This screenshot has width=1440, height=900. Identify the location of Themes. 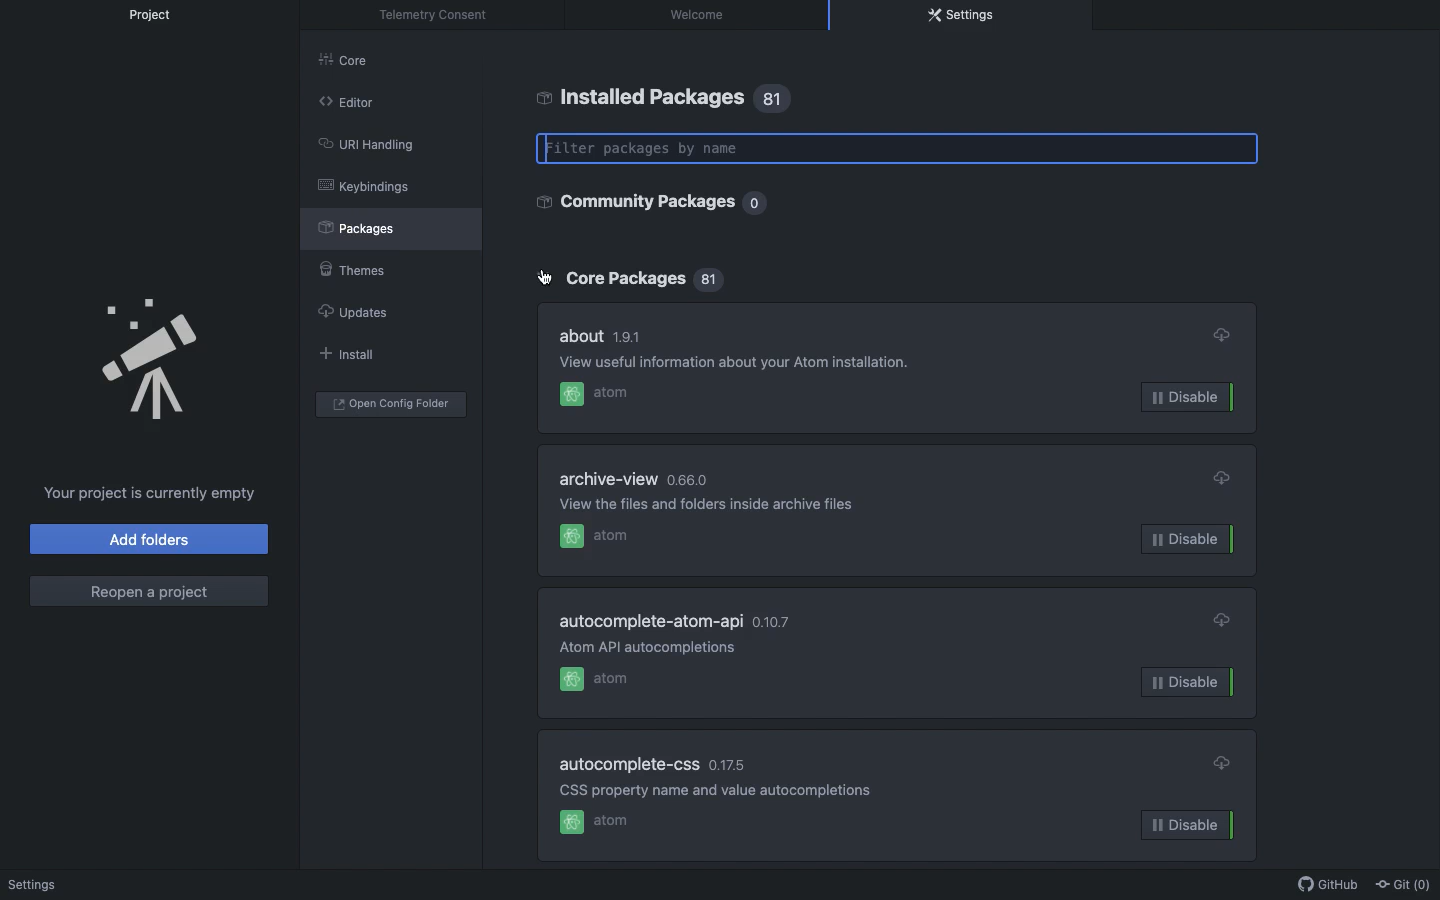
(350, 266).